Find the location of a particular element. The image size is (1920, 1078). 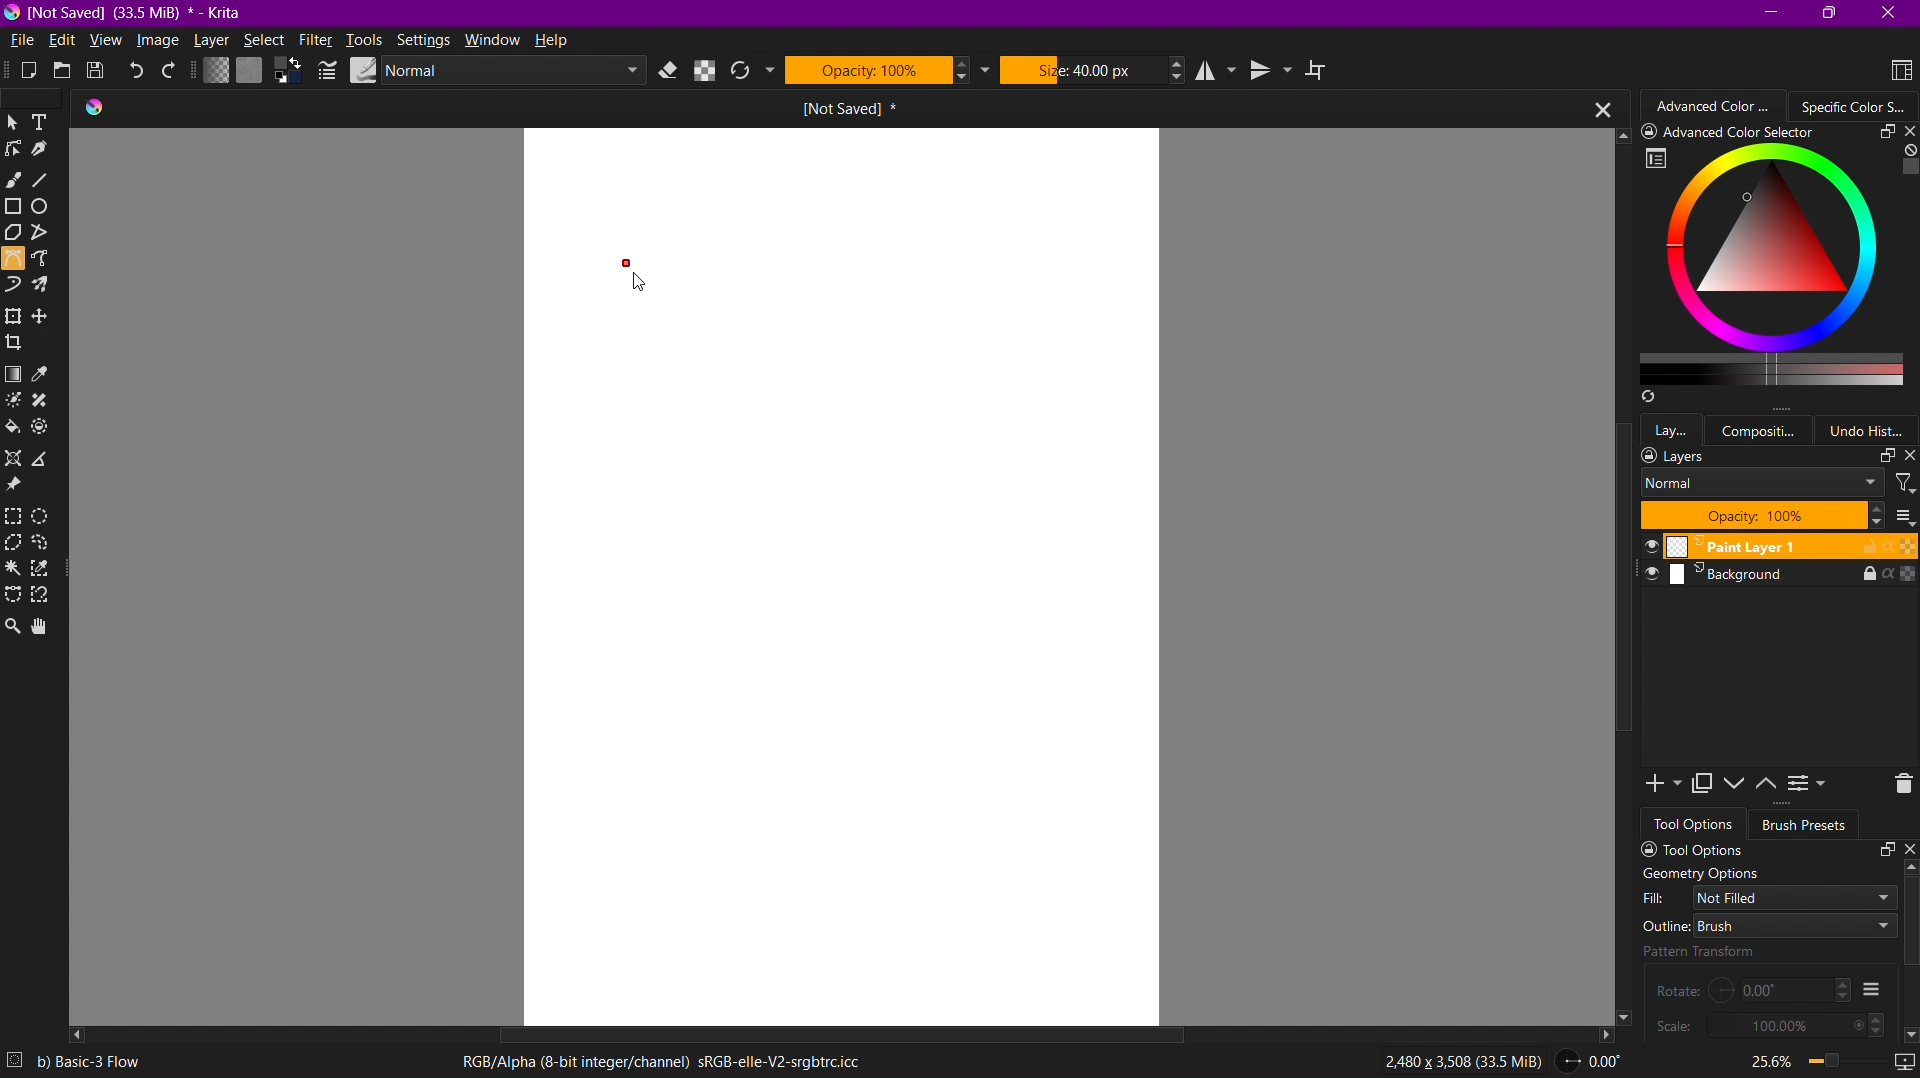

Preserve Alpha is located at coordinates (706, 71).